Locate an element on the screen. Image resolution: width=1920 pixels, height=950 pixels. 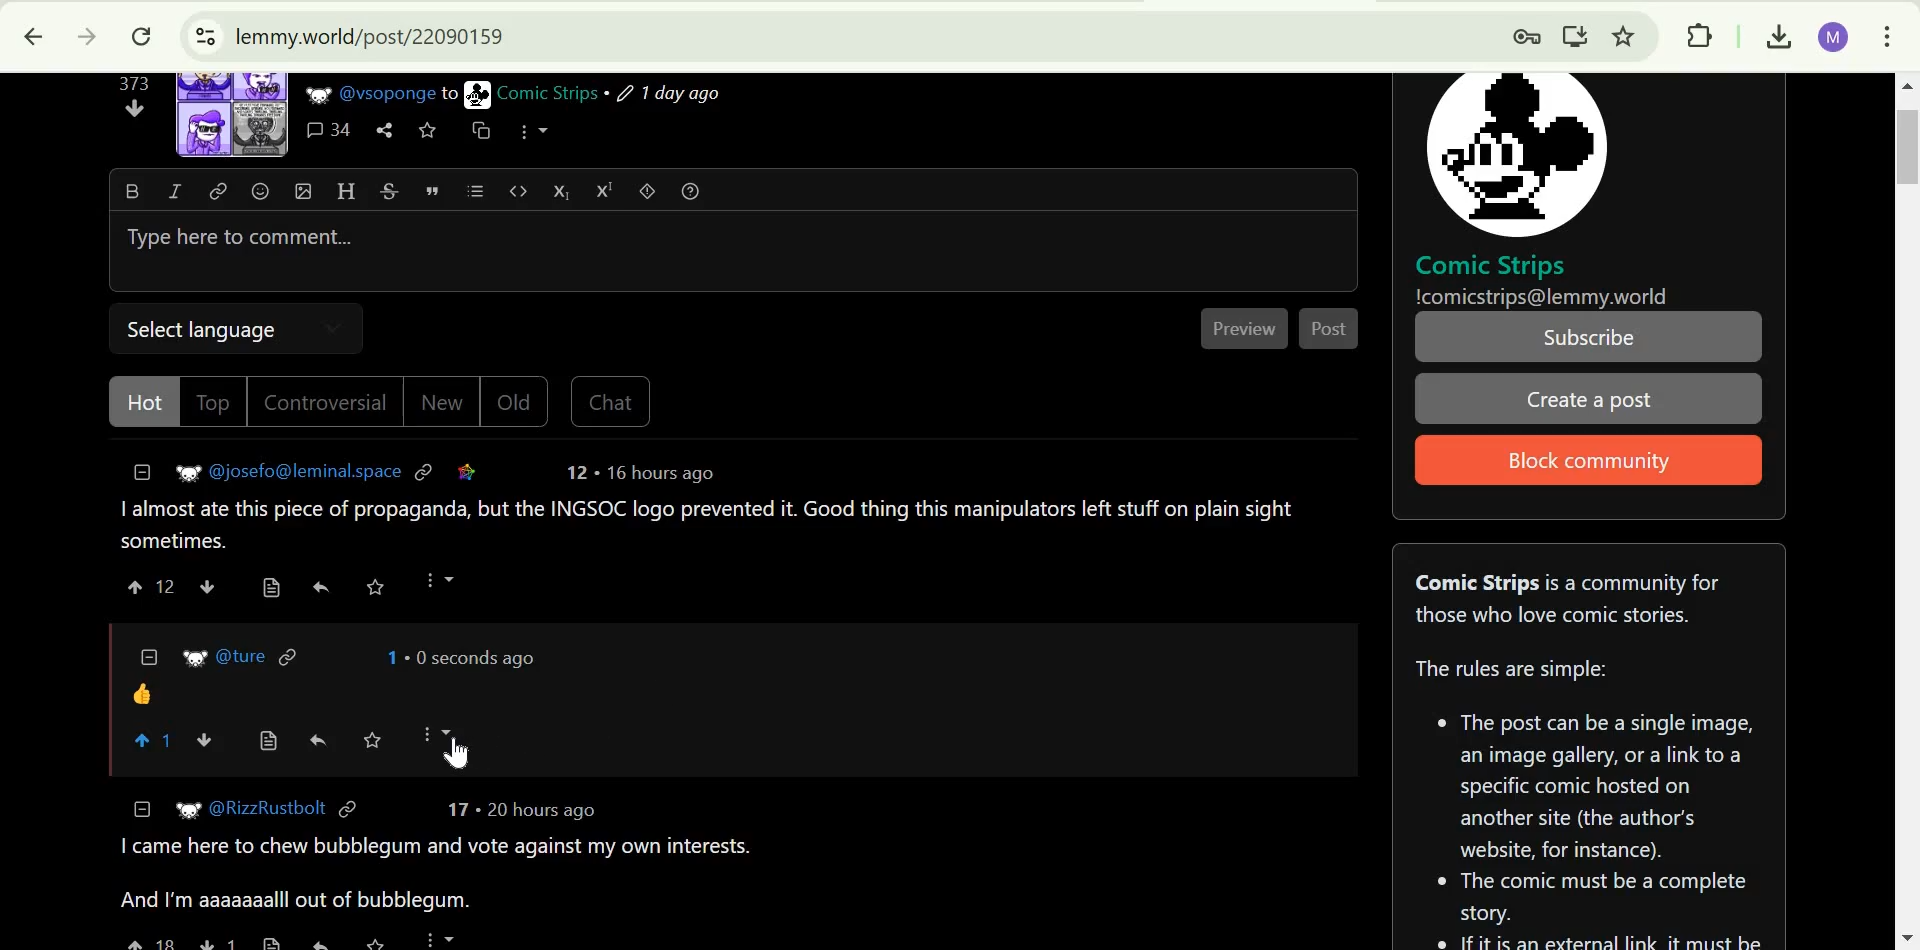
superscript is located at coordinates (605, 191).